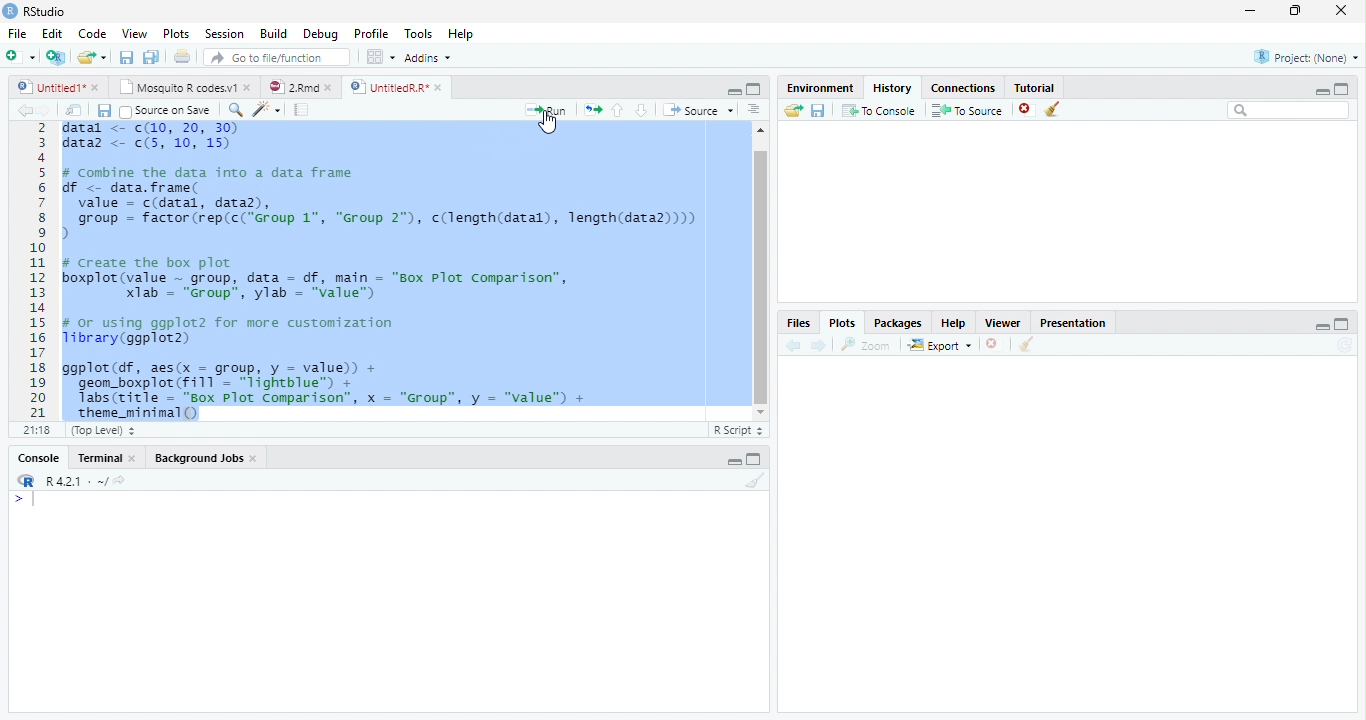  What do you see at coordinates (418, 32) in the screenshot?
I see `Tools` at bounding box center [418, 32].